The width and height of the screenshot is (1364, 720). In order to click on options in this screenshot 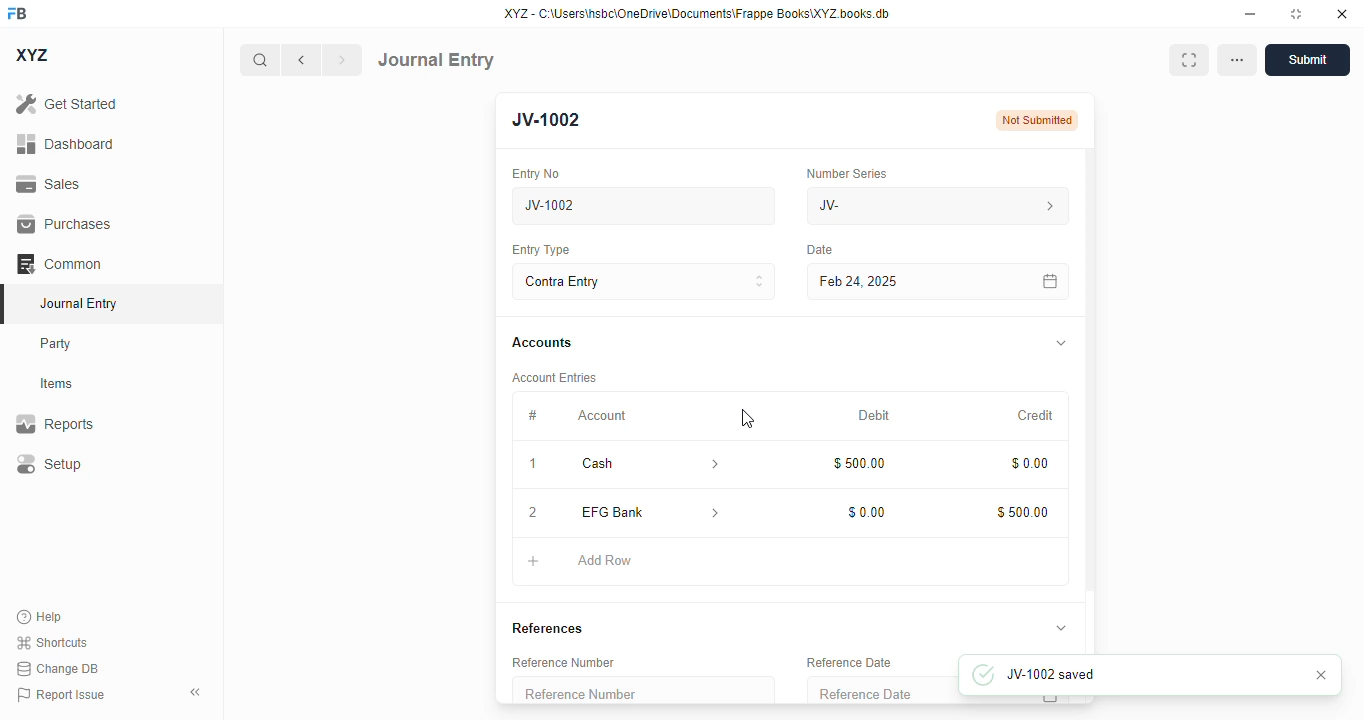, I will do `click(1238, 60)`.